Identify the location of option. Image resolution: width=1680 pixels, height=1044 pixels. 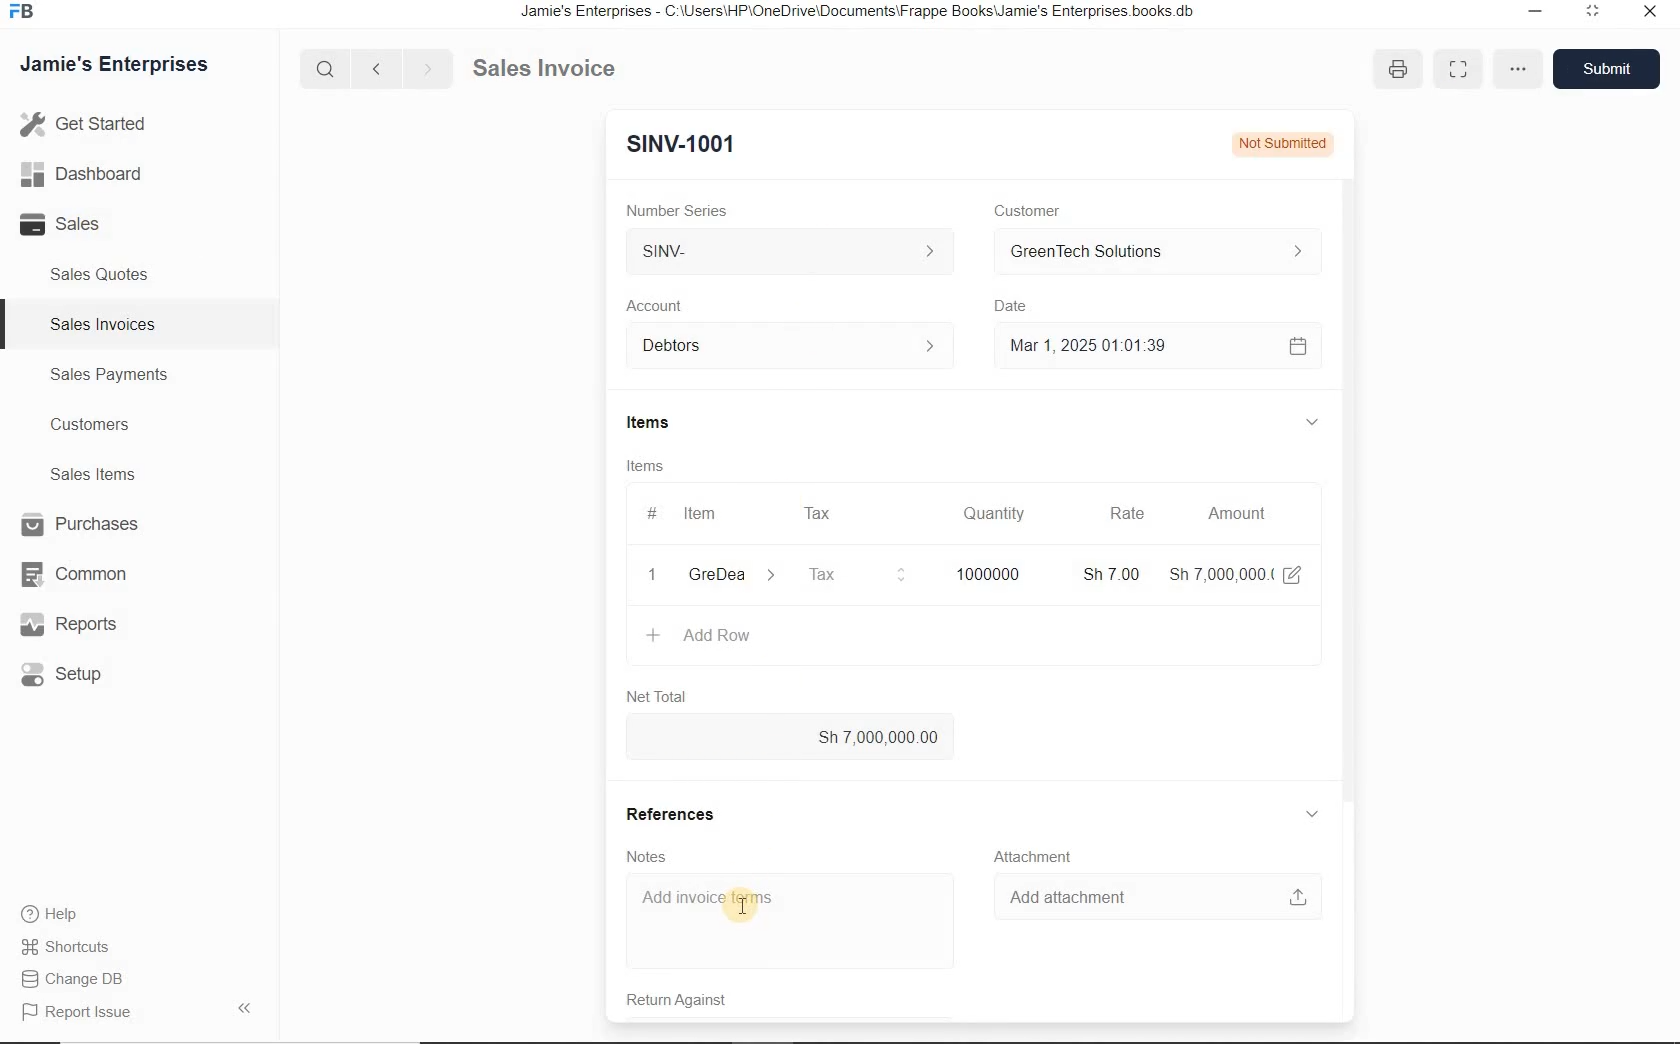
(1515, 67).